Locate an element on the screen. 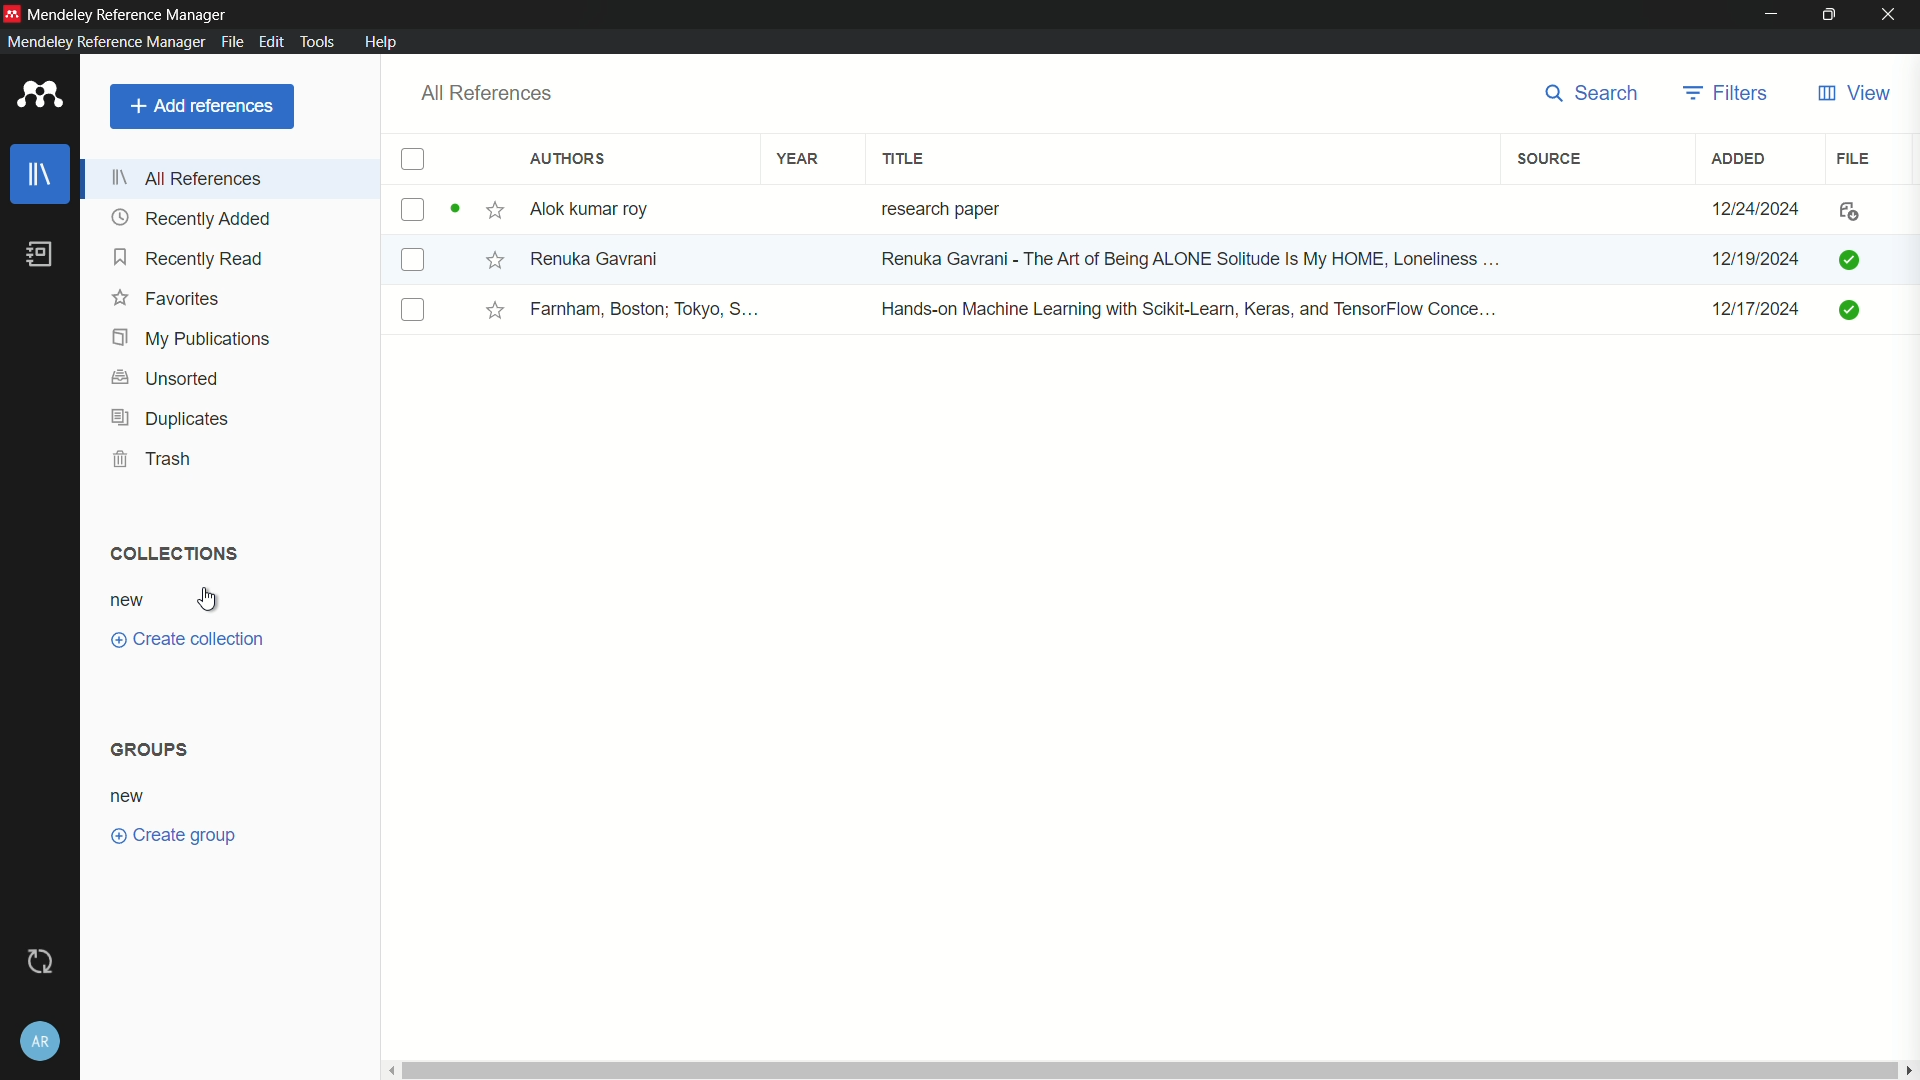 Image resolution: width=1920 pixels, height=1080 pixels. tools menu is located at coordinates (317, 42).